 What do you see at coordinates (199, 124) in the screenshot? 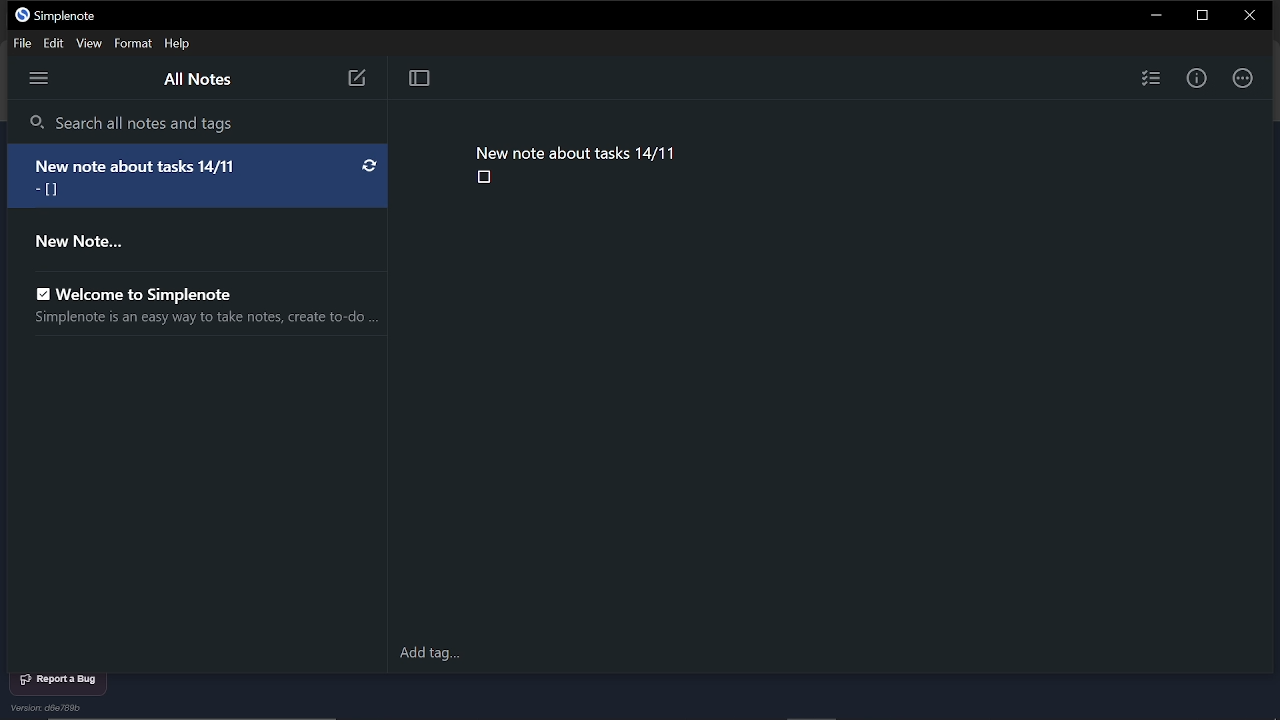
I see `Search all notes and tags` at bounding box center [199, 124].